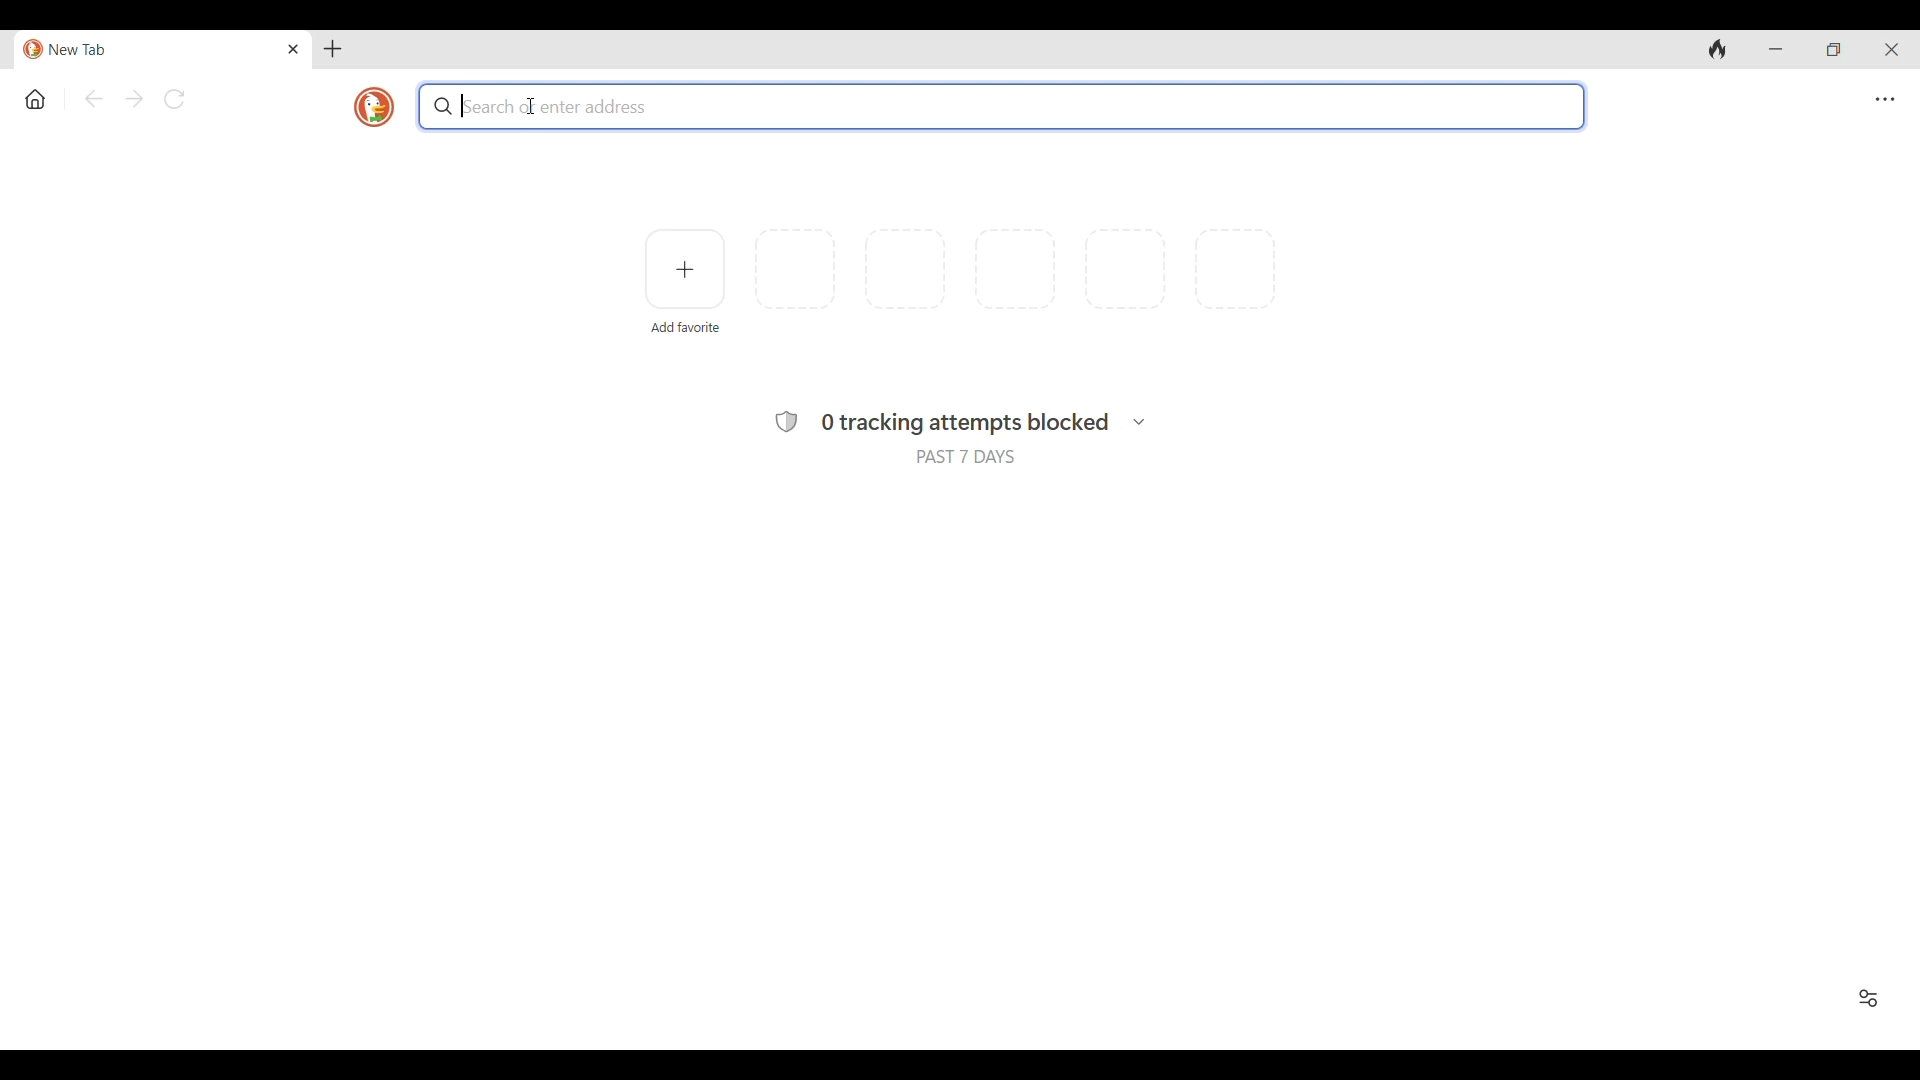 This screenshot has height=1080, width=1920. Describe the element at coordinates (998, 104) in the screenshot. I see `search bar` at that location.